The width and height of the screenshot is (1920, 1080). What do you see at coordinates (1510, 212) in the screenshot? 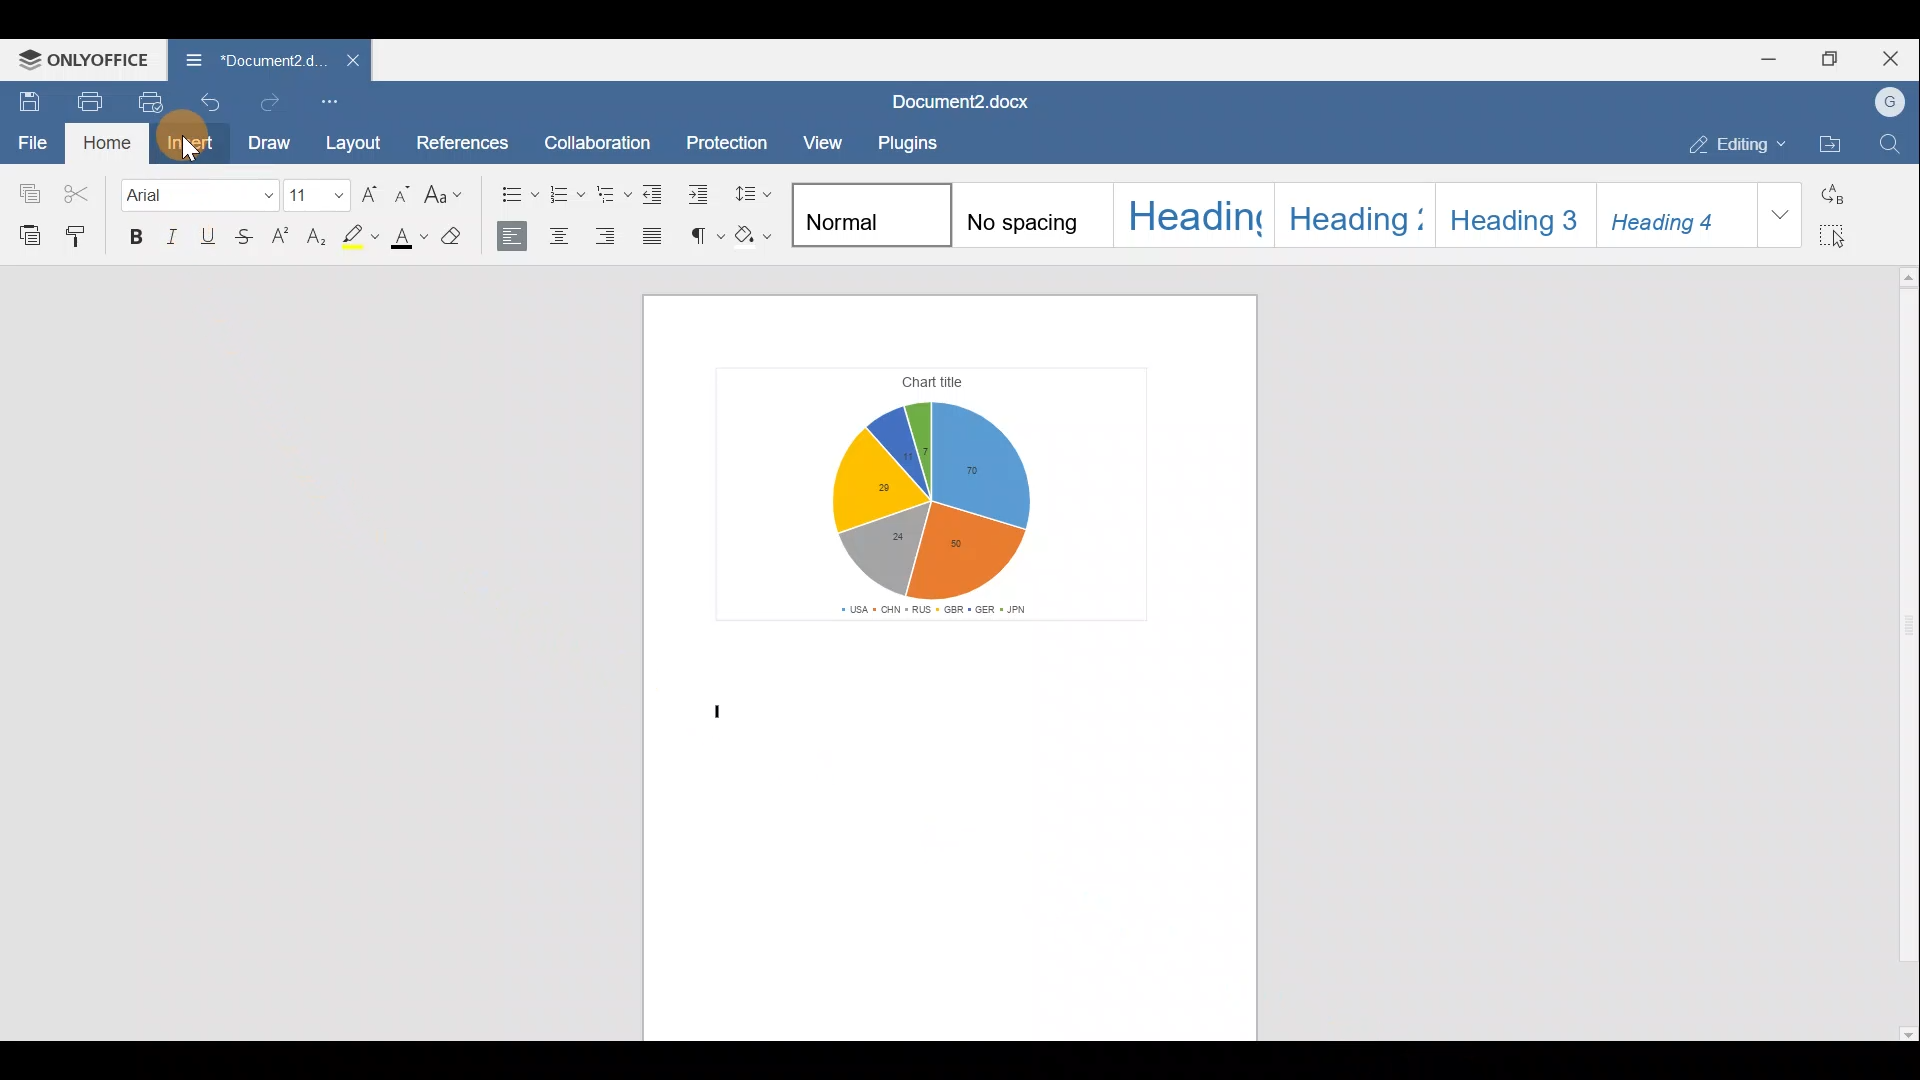
I see `Style 5` at bounding box center [1510, 212].